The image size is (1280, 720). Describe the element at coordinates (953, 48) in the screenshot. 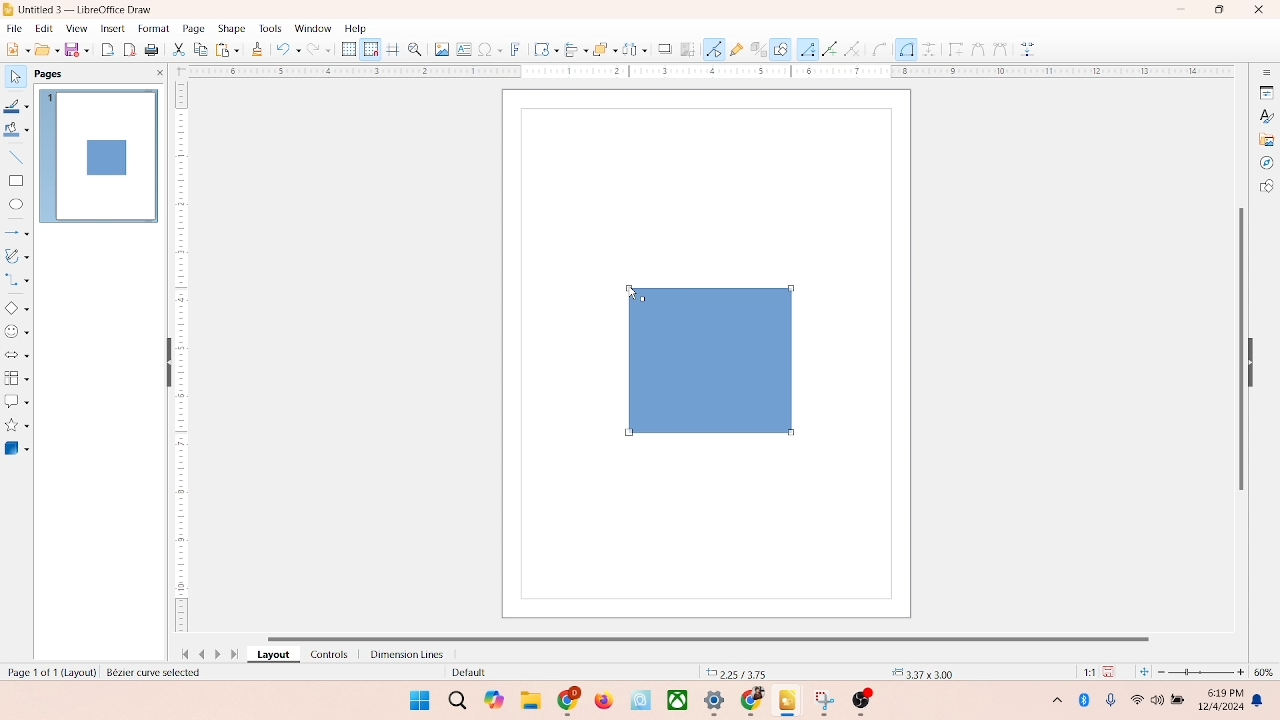

I see `Edit points tool` at that location.